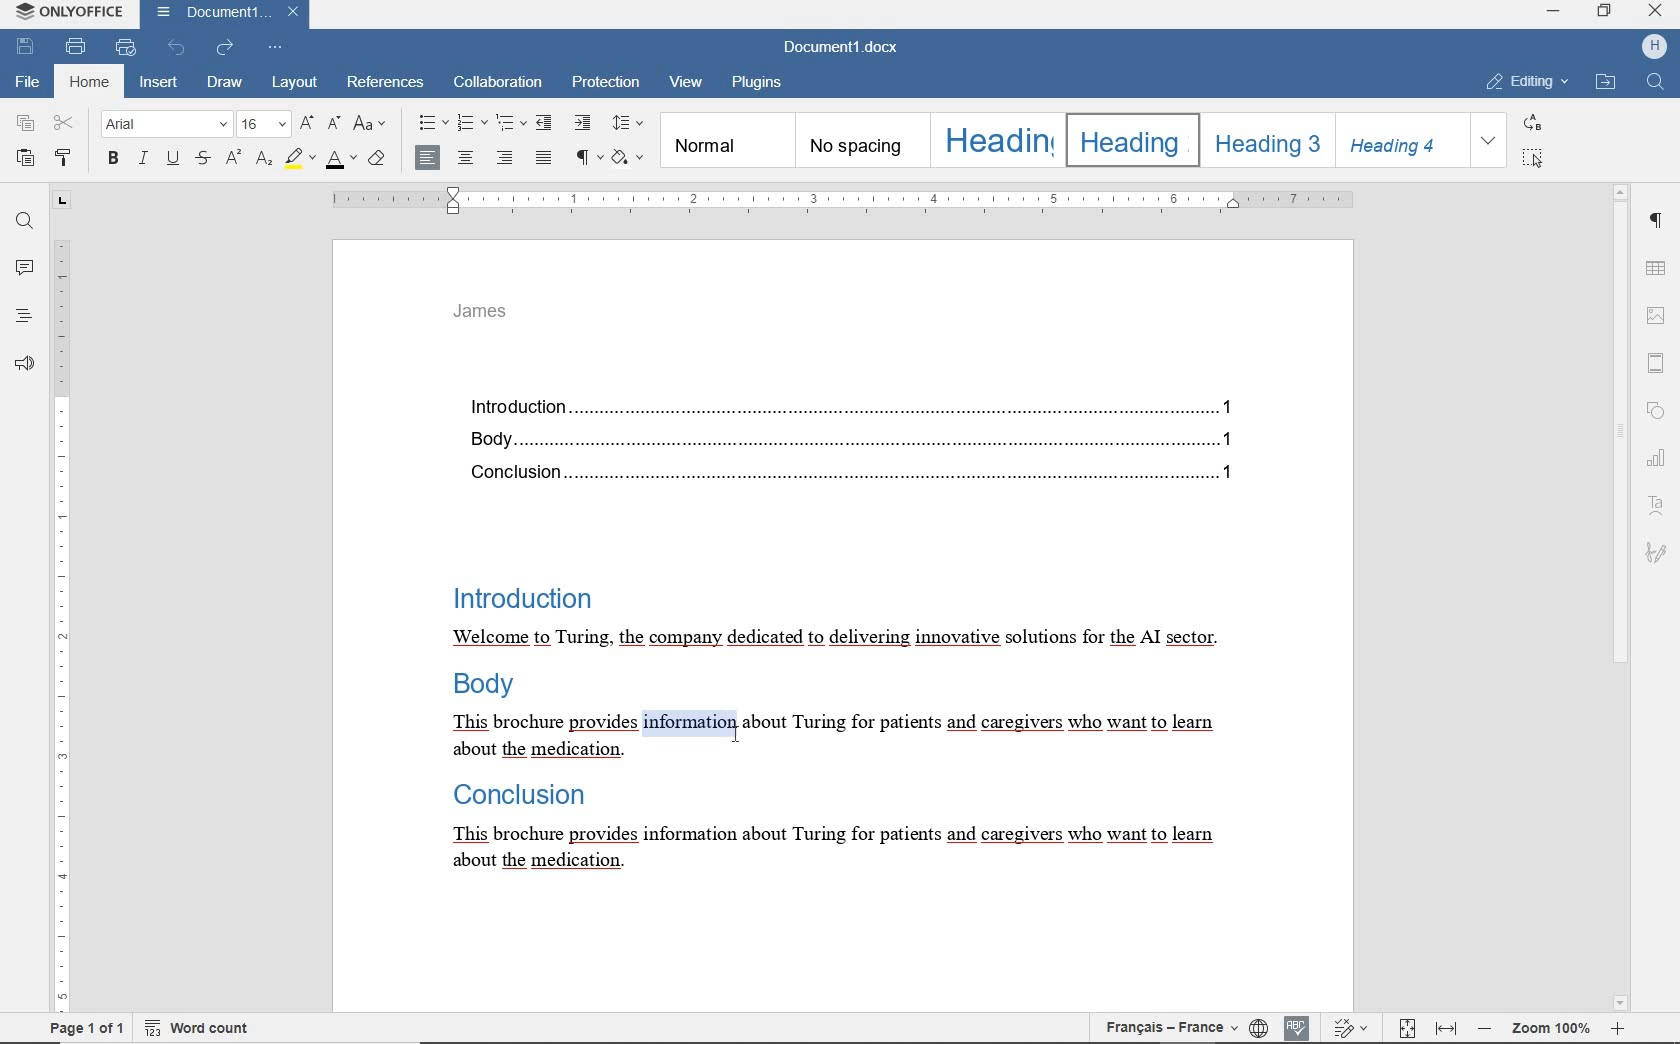 The height and width of the screenshot is (1044, 1680). I want to click on Body, so click(487, 688).